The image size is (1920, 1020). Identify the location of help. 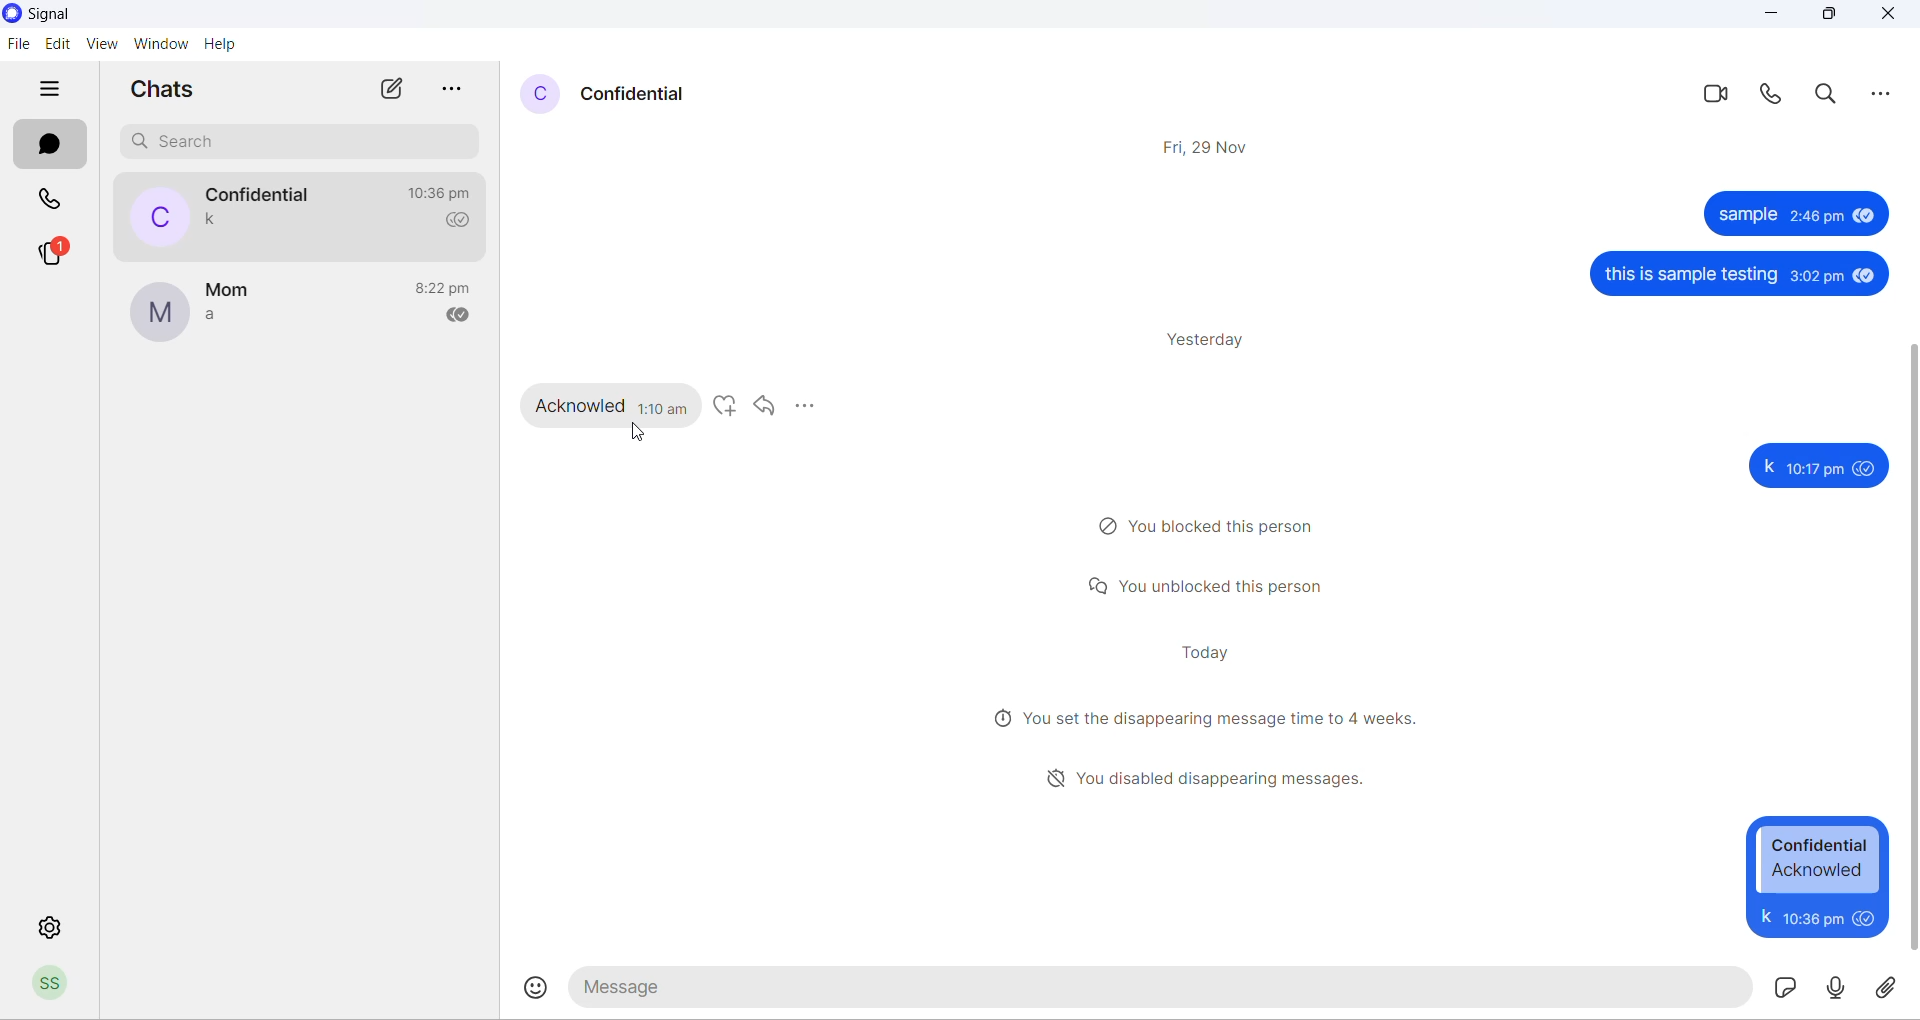
(223, 48).